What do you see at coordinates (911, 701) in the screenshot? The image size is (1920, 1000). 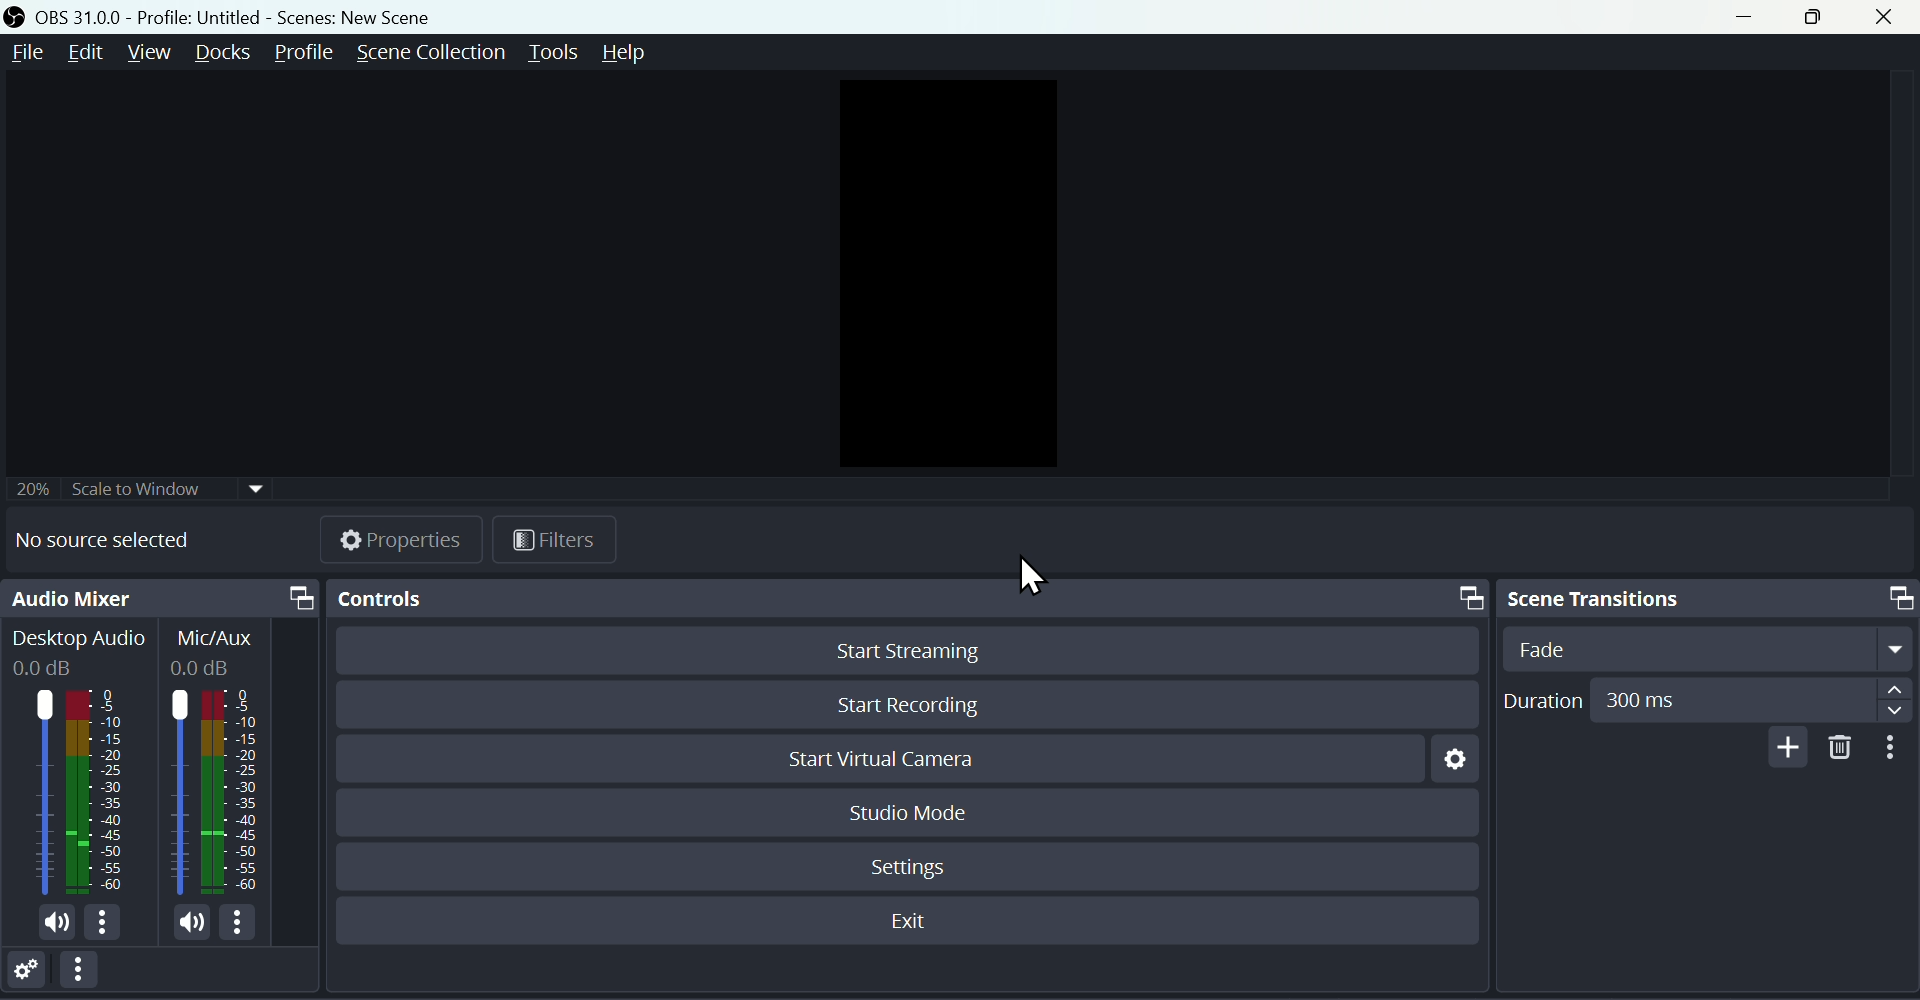 I see `Start recording` at bounding box center [911, 701].